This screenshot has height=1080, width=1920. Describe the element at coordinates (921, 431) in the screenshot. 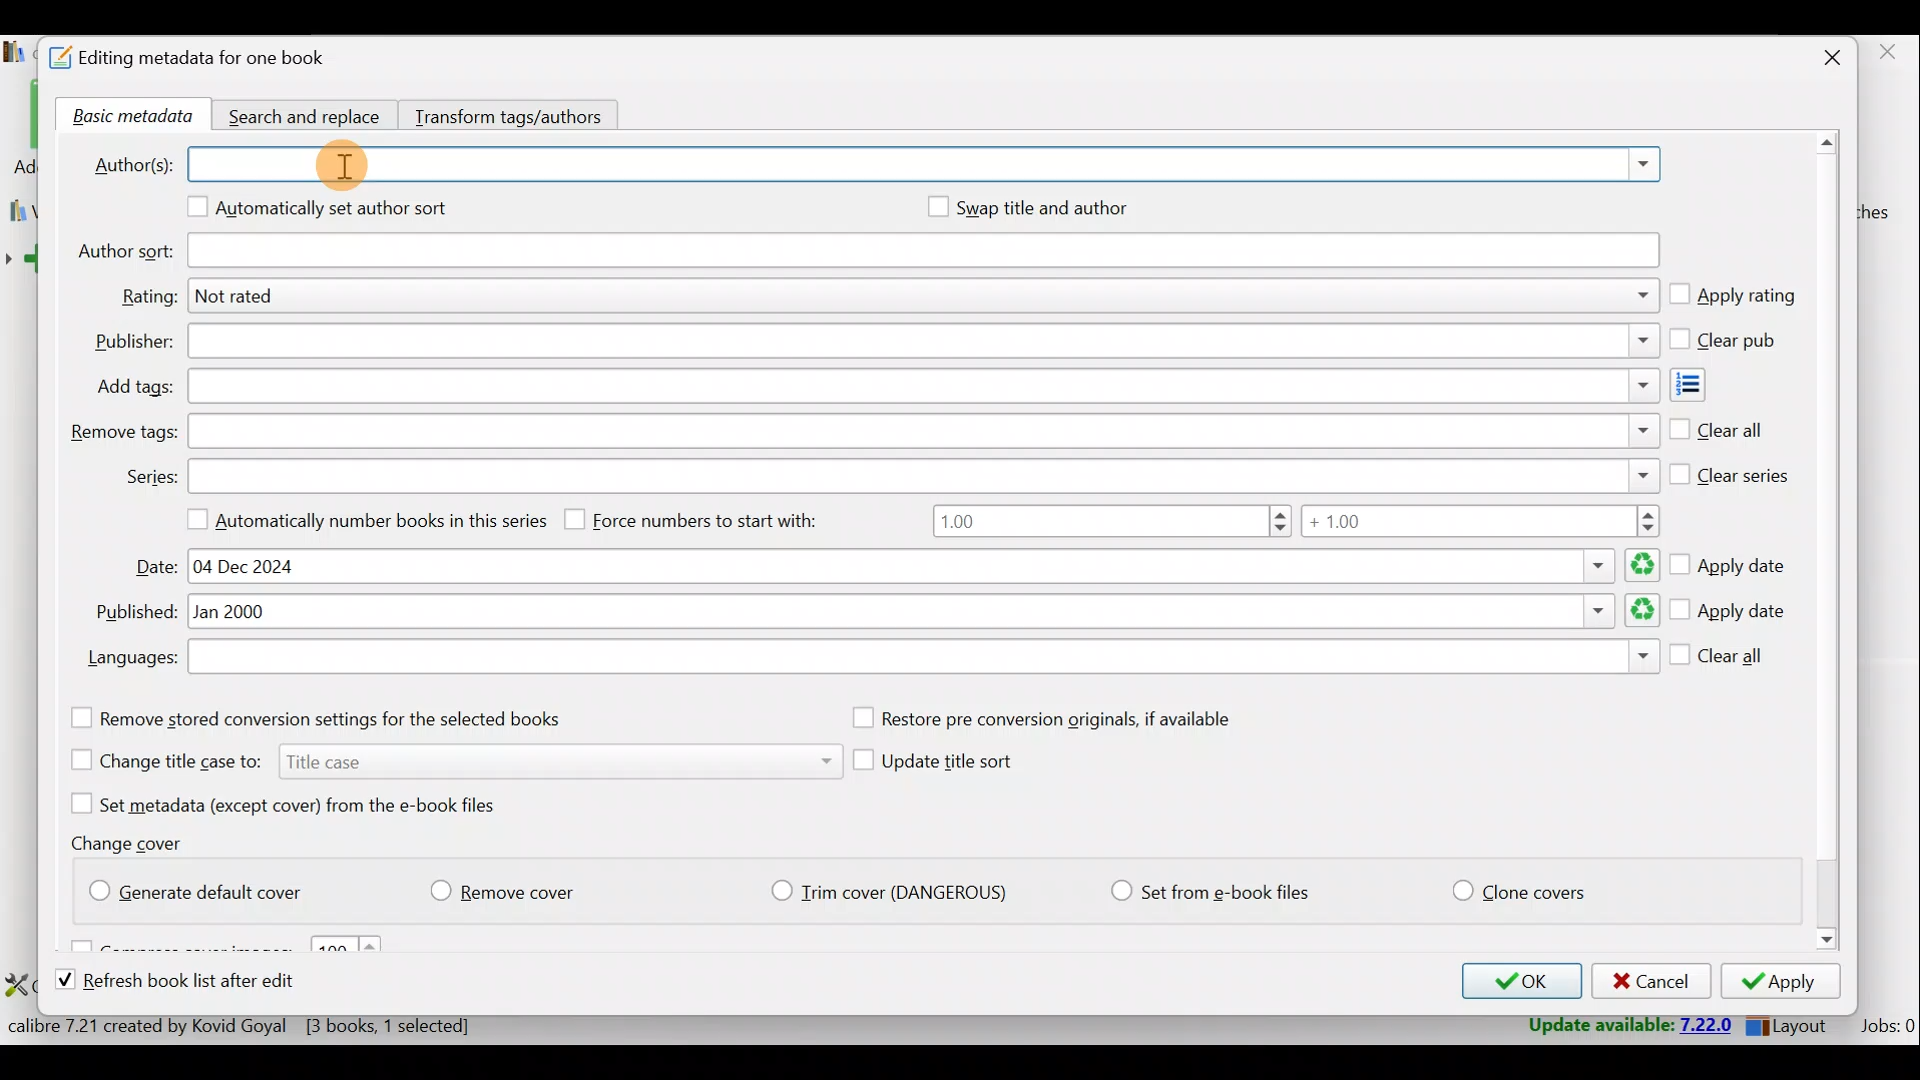

I see `Remove tags` at that location.